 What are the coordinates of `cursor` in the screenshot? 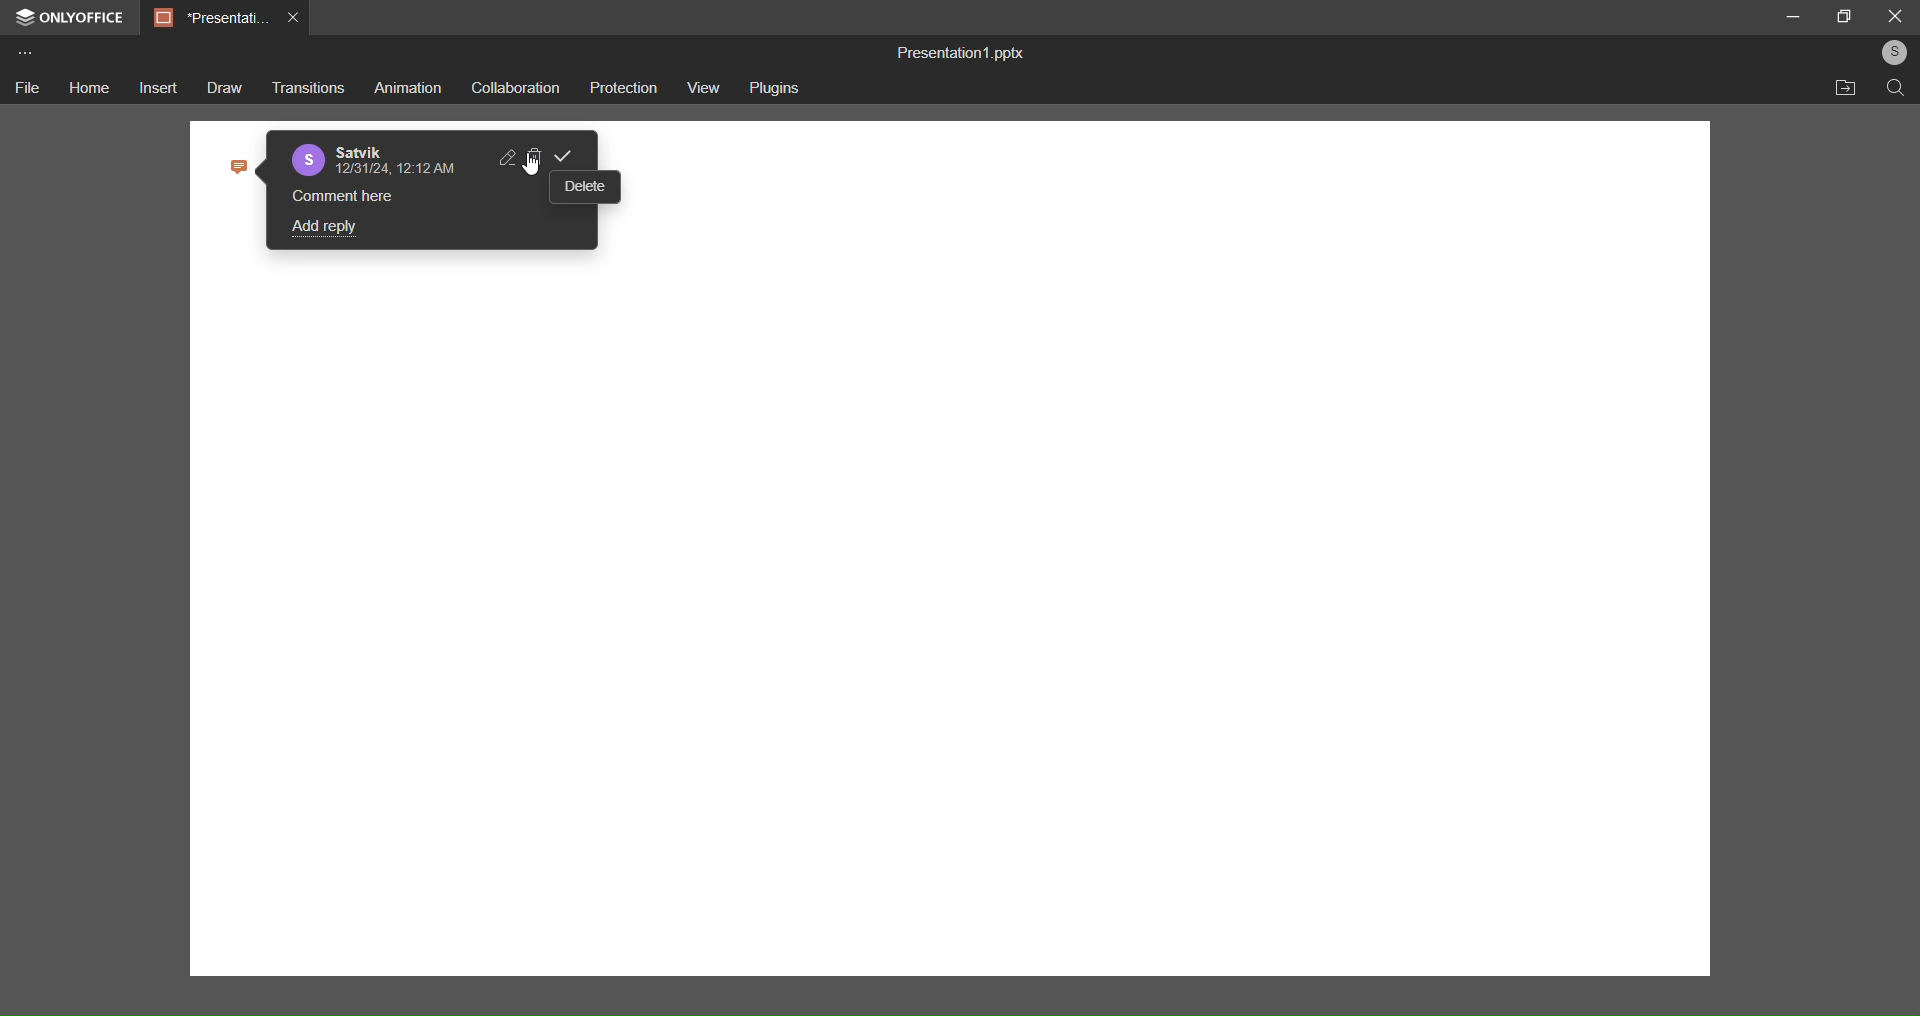 It's located at (533, 165).